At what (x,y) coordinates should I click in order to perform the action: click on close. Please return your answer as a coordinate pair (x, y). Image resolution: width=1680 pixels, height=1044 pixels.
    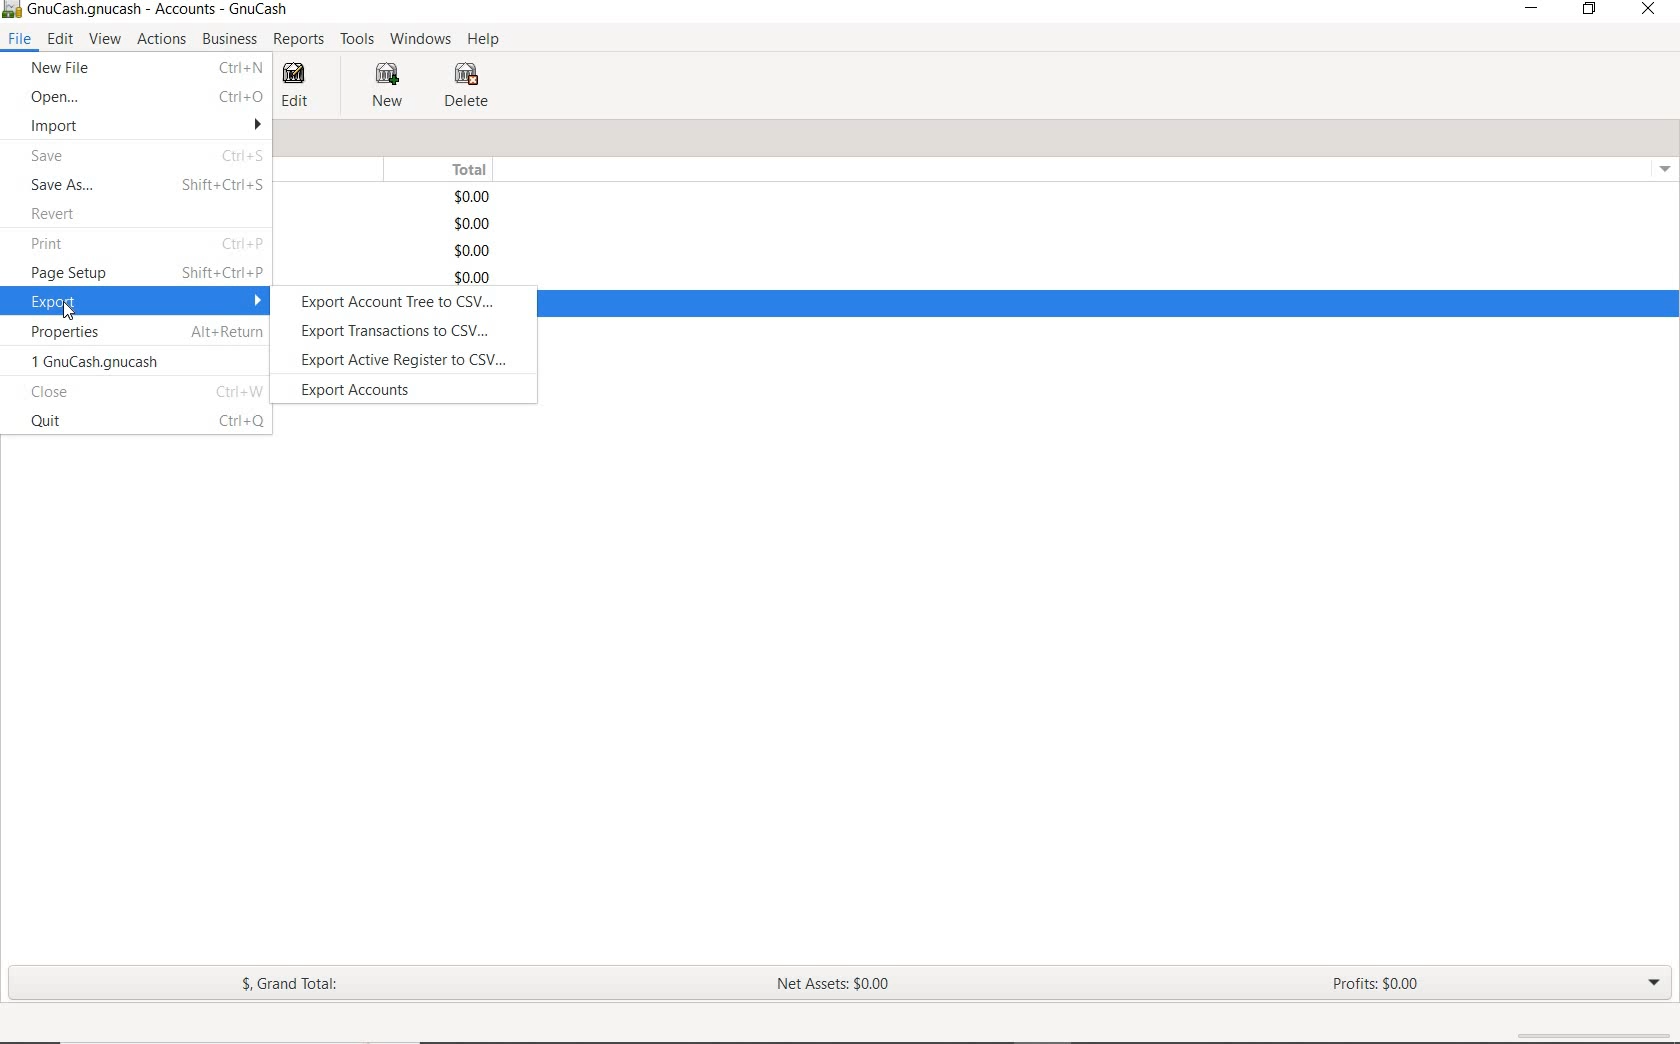
    Looking at the image, I should click on (49, 393).